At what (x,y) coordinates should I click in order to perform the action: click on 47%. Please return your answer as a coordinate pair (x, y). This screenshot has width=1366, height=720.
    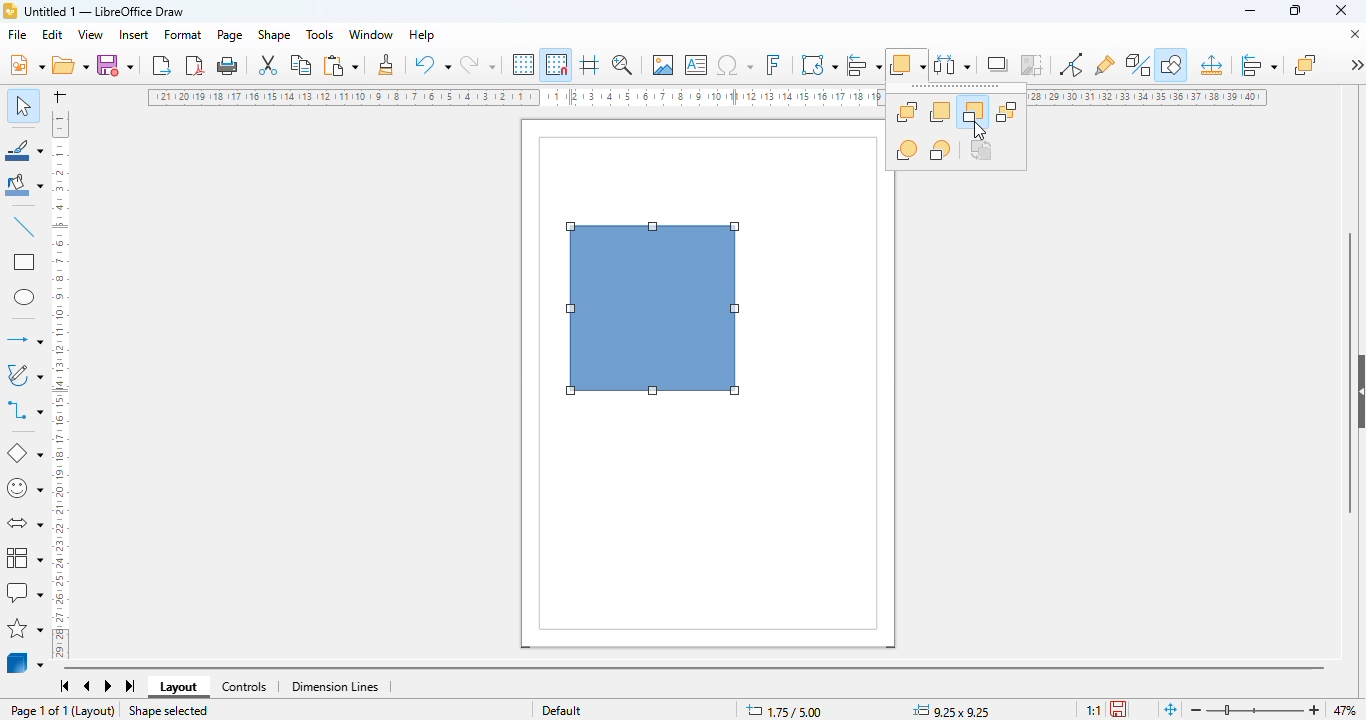
    Looking at the image, I should click on (1344, 709).